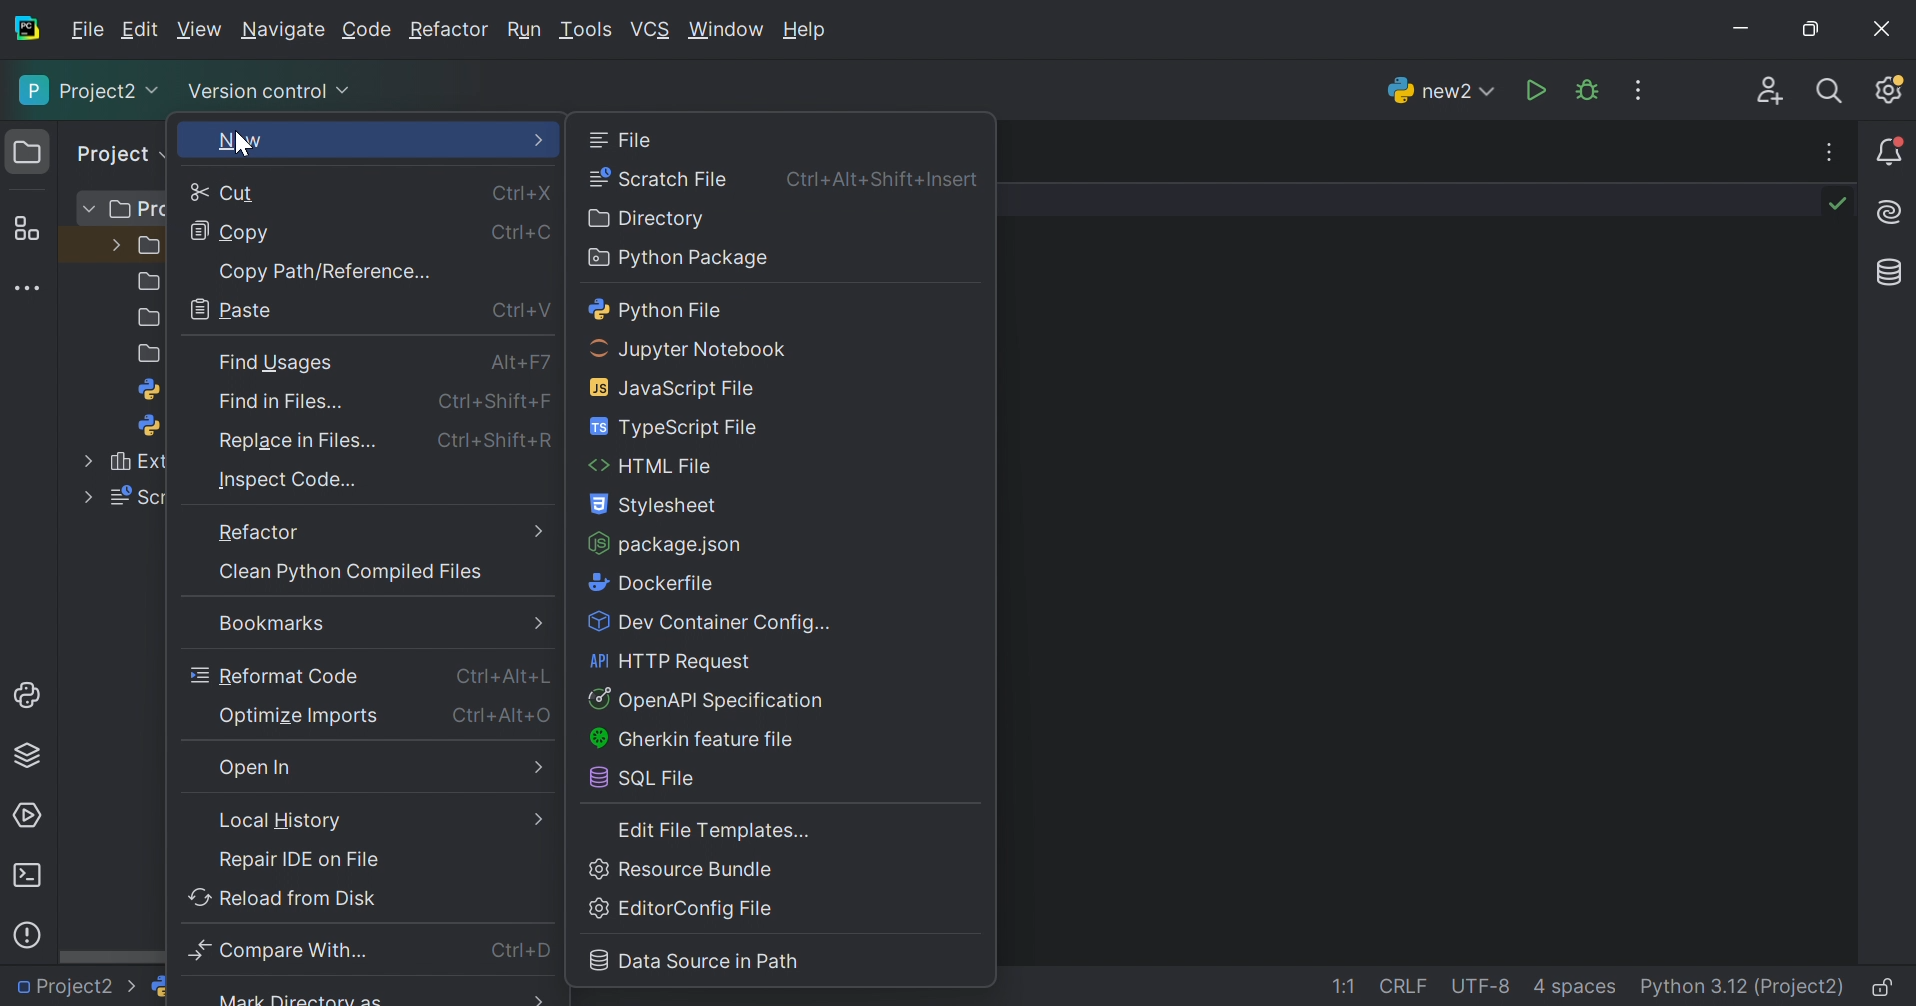 The height and width of the screenshot is (1006, 1916). I want to click on Run, so click(1535, 89).